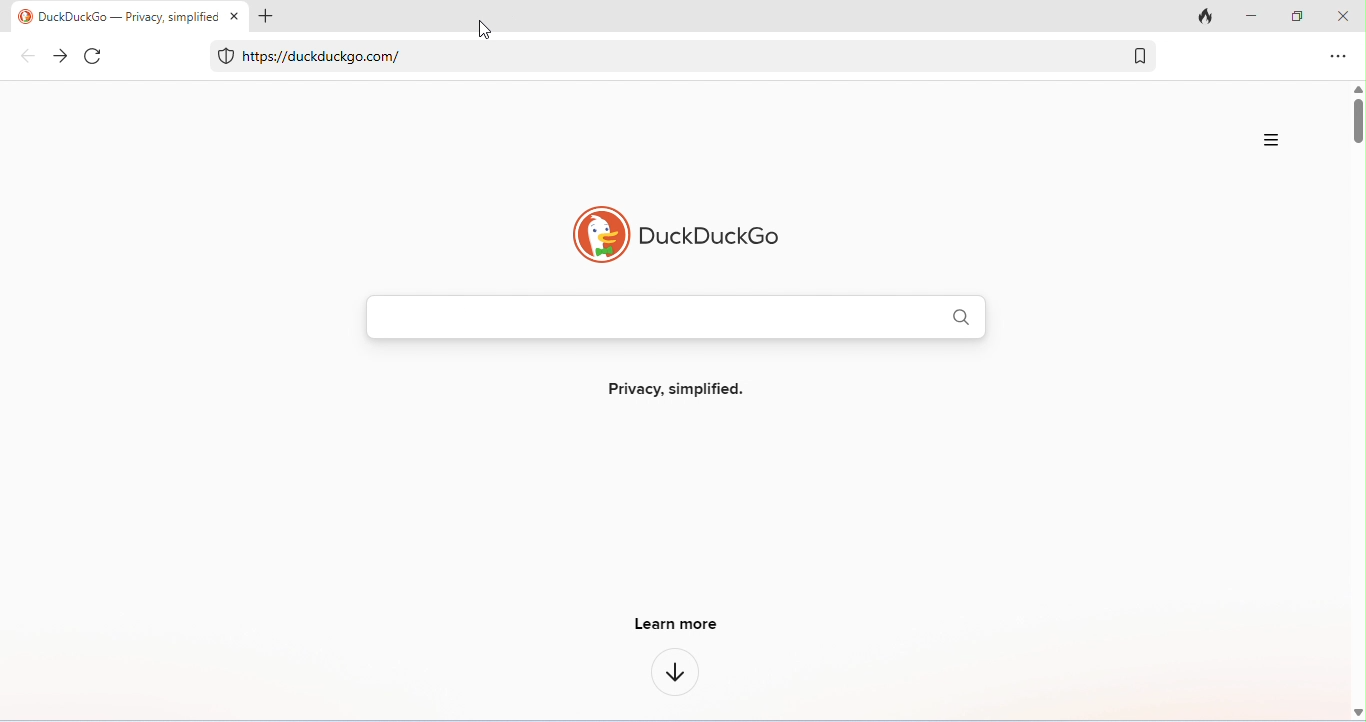 Image resolution: width=1366 pixels, height=722 pixels. What do you see at coordinates (115, 16) in the screenshot?
I see `duckdukgo privacy simplified` at bounding box center [115, 16].